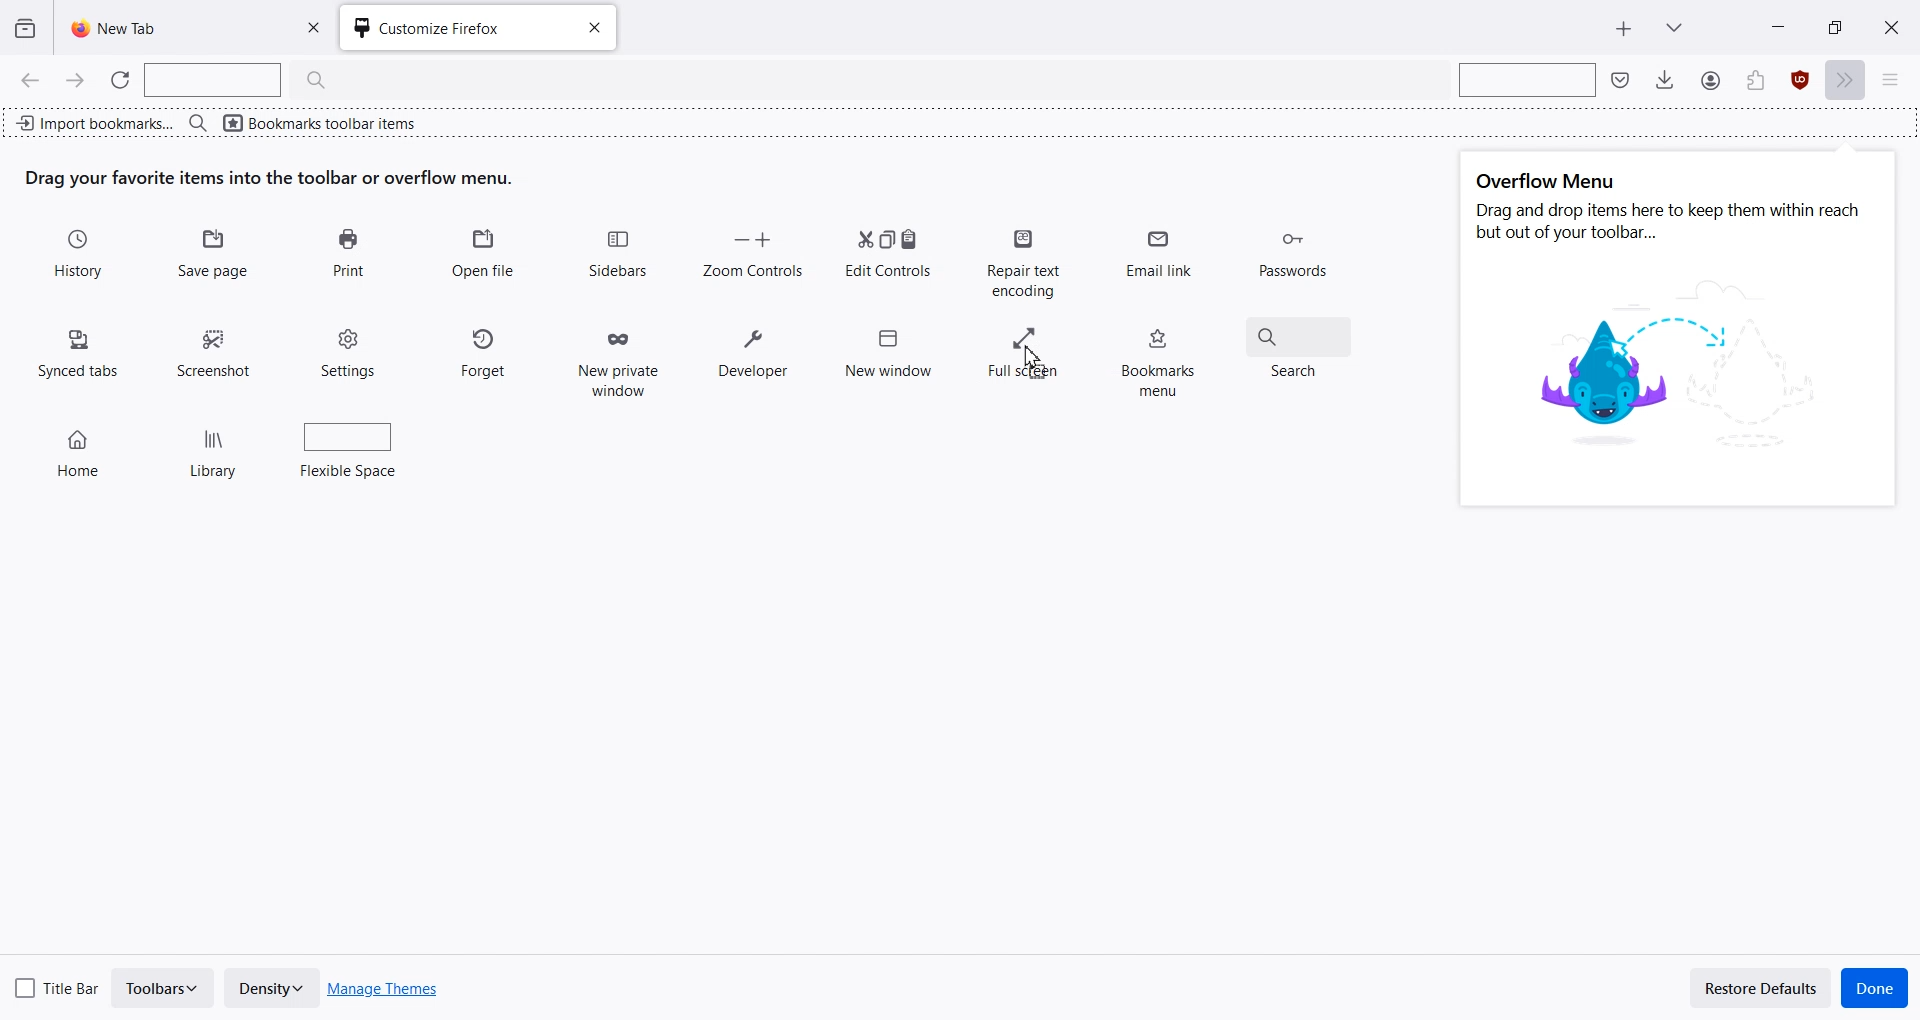 The image size is (1920, 1020). Describe the element at coordinates (1898, 81) in the screenshot. I see `Open Application menu` at that location.